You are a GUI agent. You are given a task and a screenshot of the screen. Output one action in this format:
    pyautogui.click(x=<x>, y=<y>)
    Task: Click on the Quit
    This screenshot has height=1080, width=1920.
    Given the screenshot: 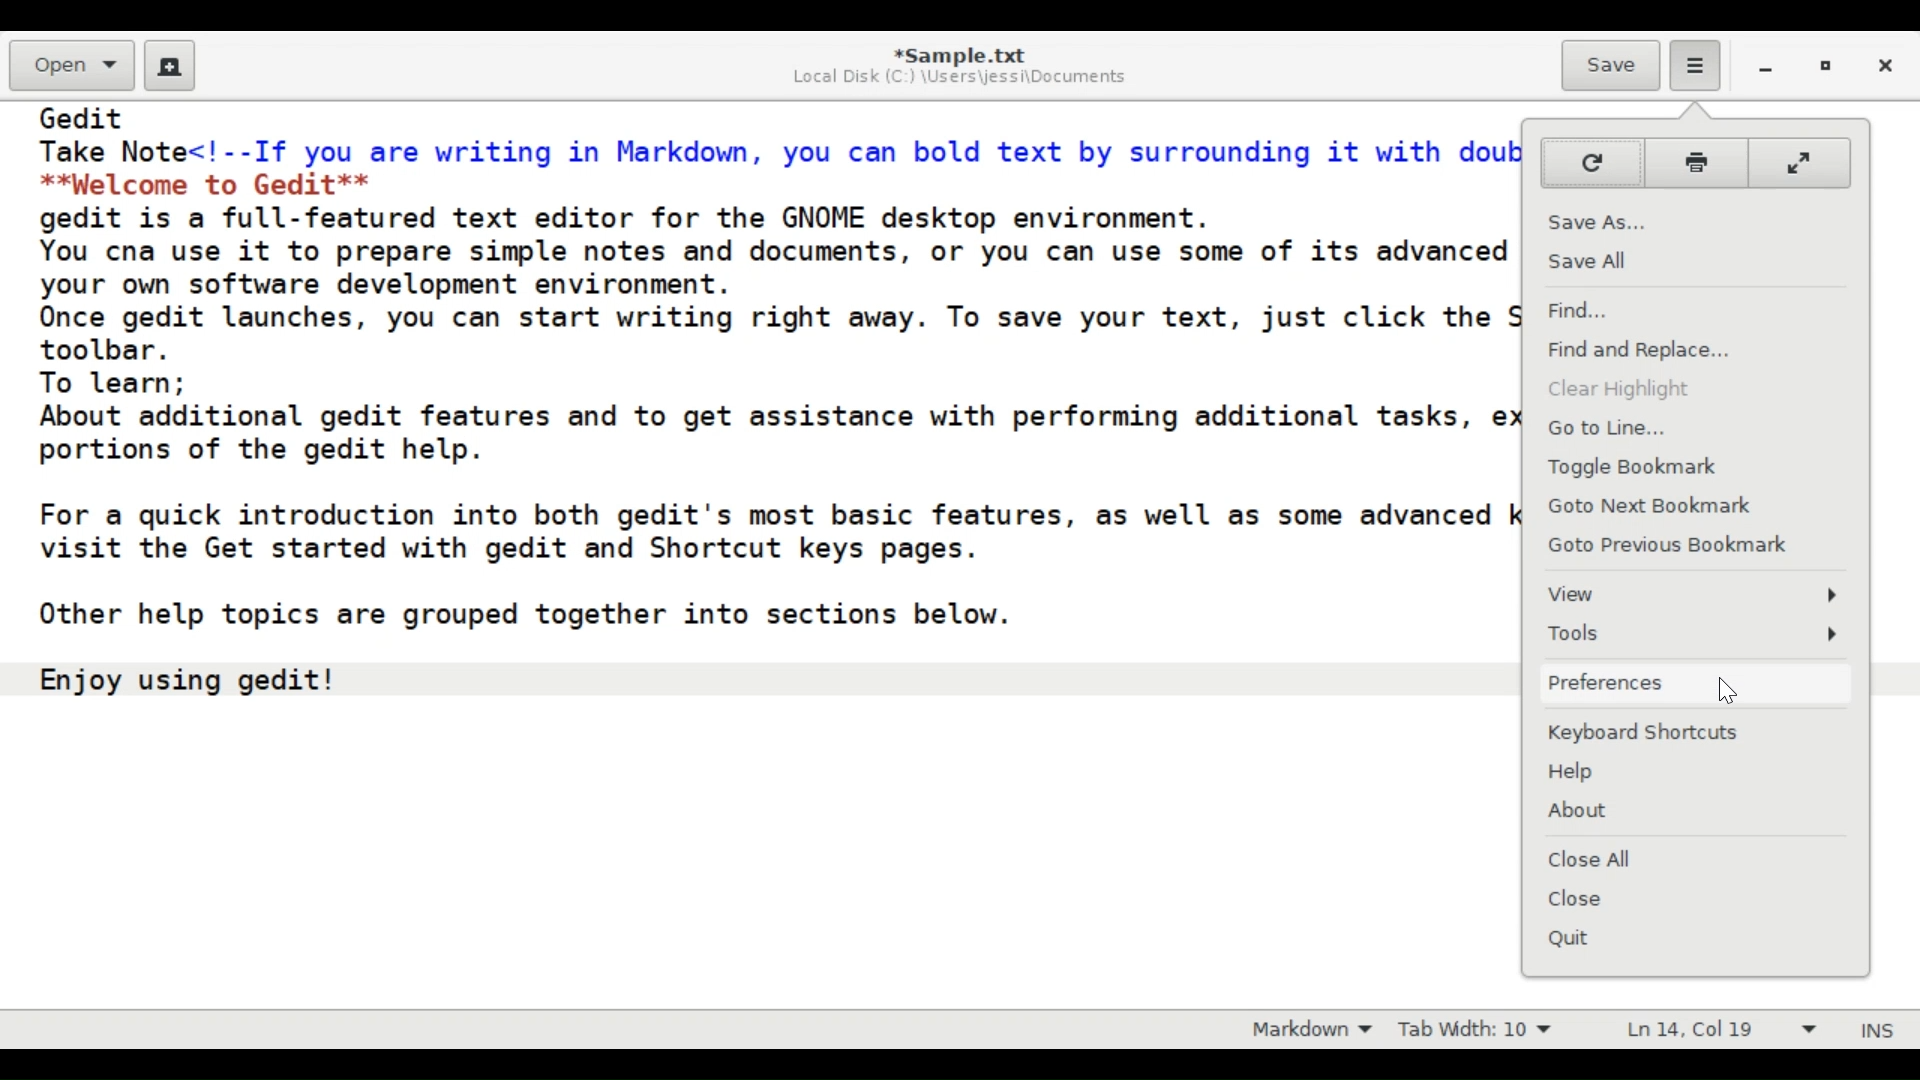 What is the action you would take?
    pyautogui.click(x=1691, y=937)
    